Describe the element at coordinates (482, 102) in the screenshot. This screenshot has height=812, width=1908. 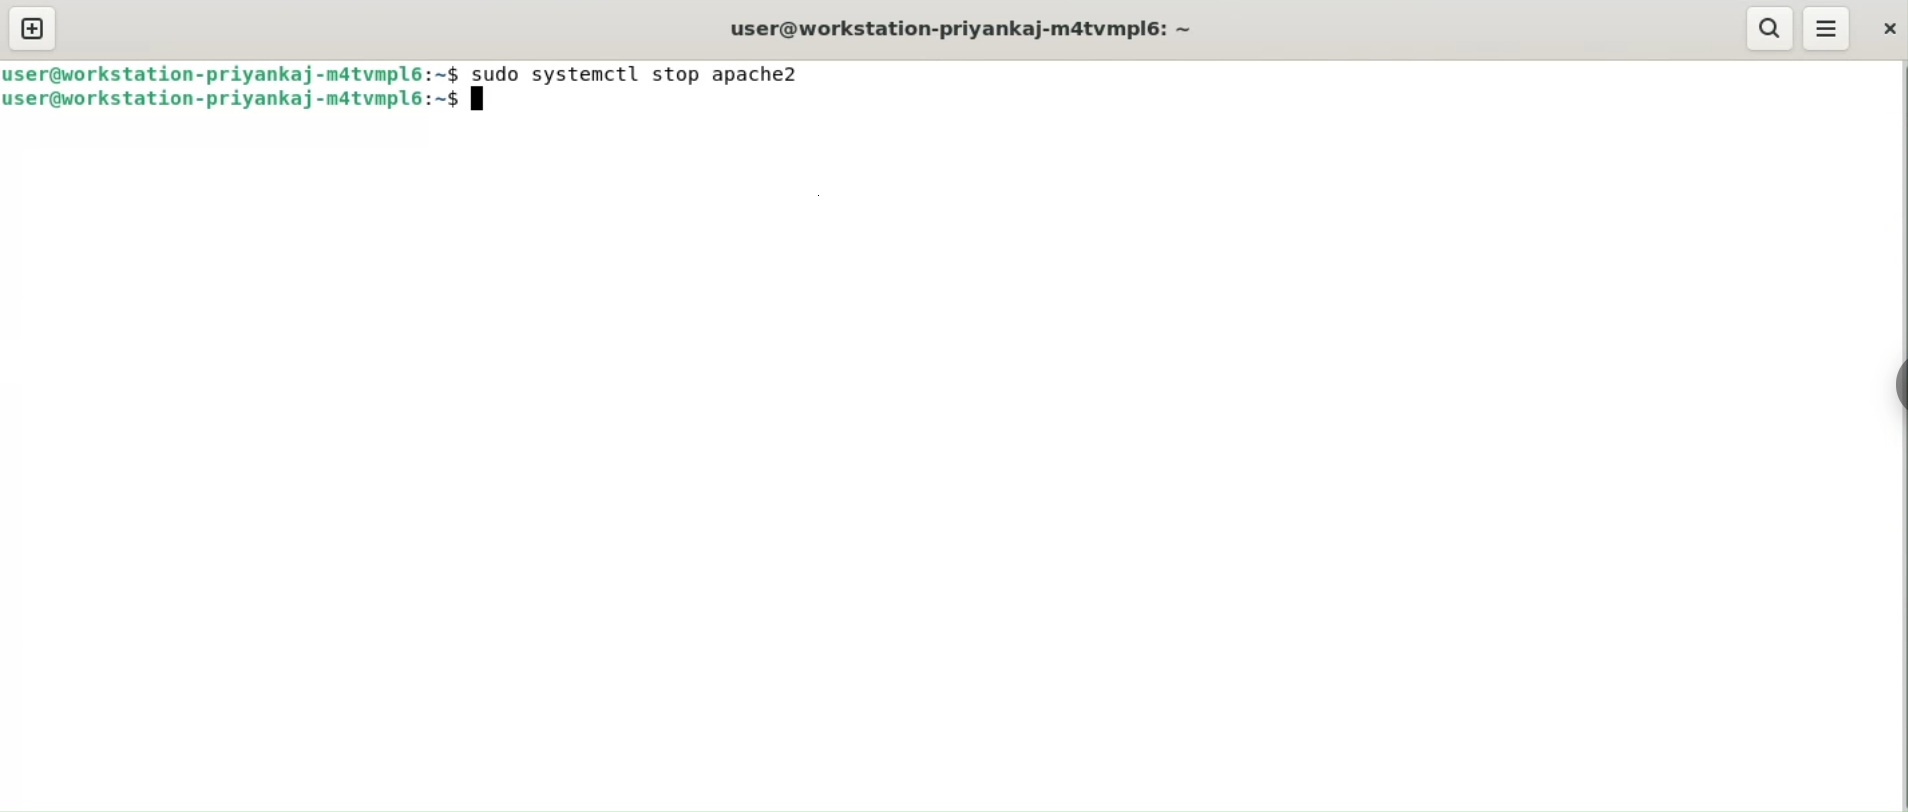
I see `Terminal cursor` at that location.